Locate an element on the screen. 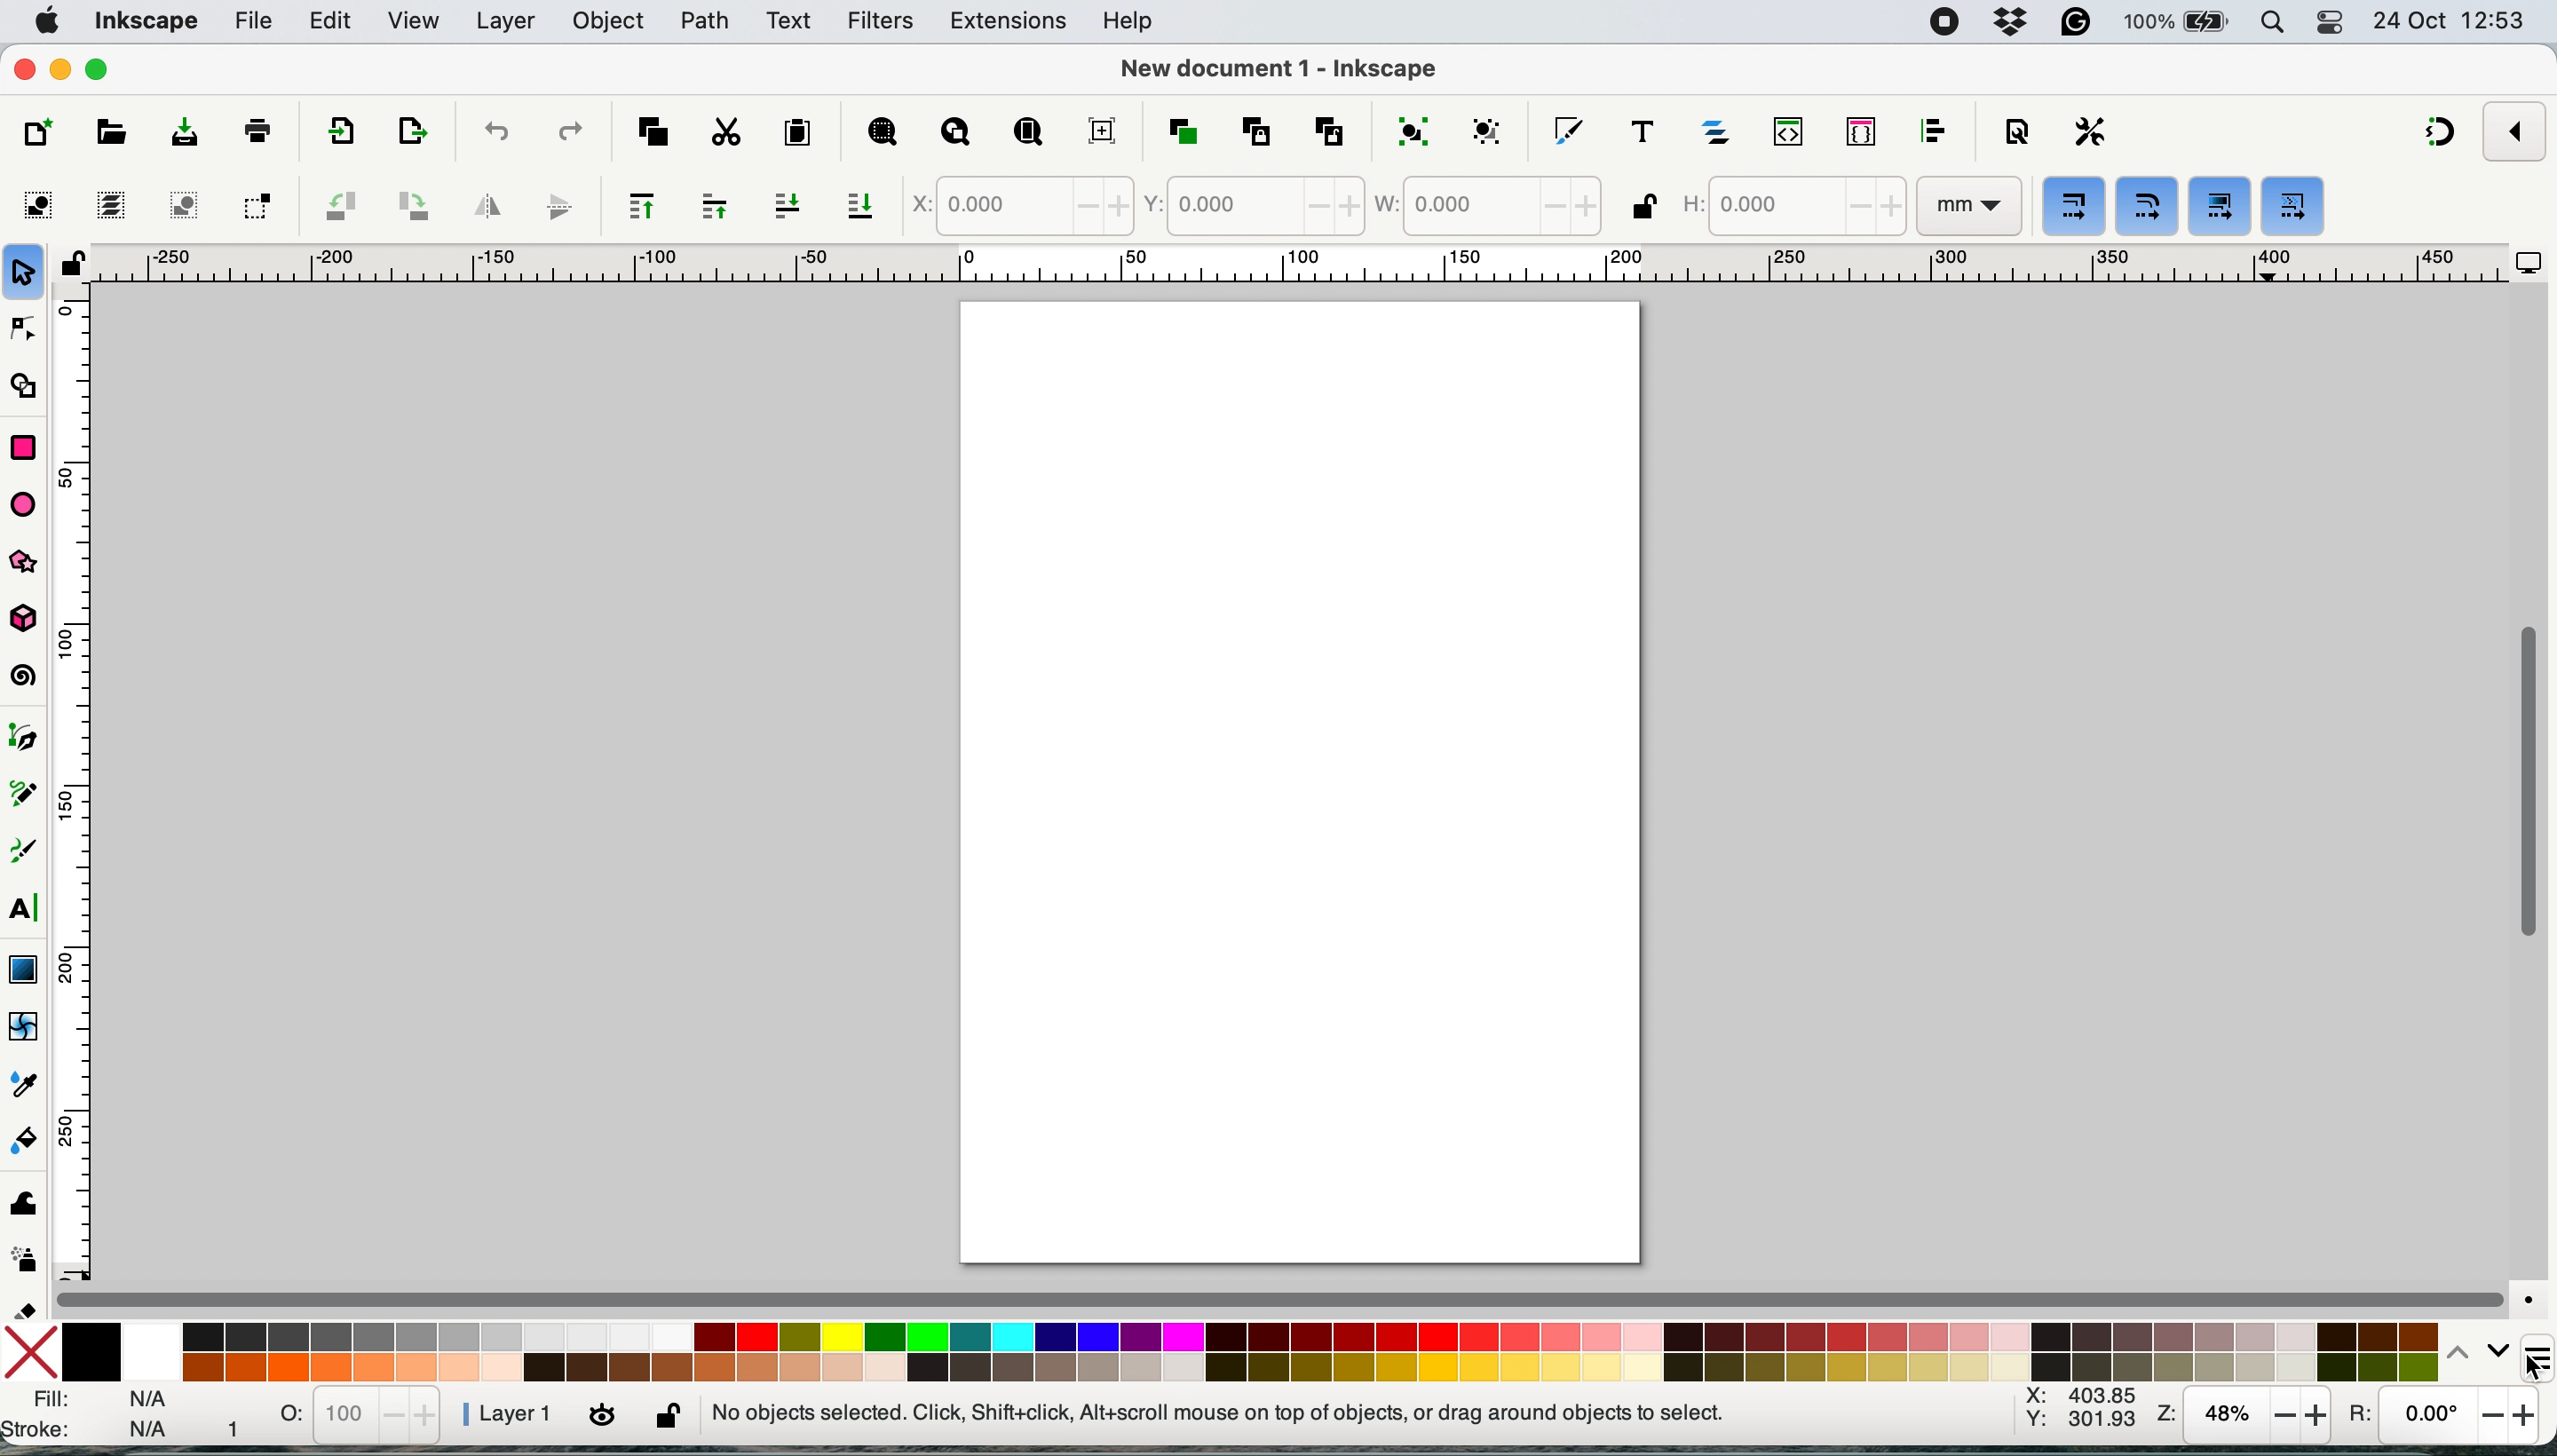  paint bucket tool is located at coordinates (26, 1140).